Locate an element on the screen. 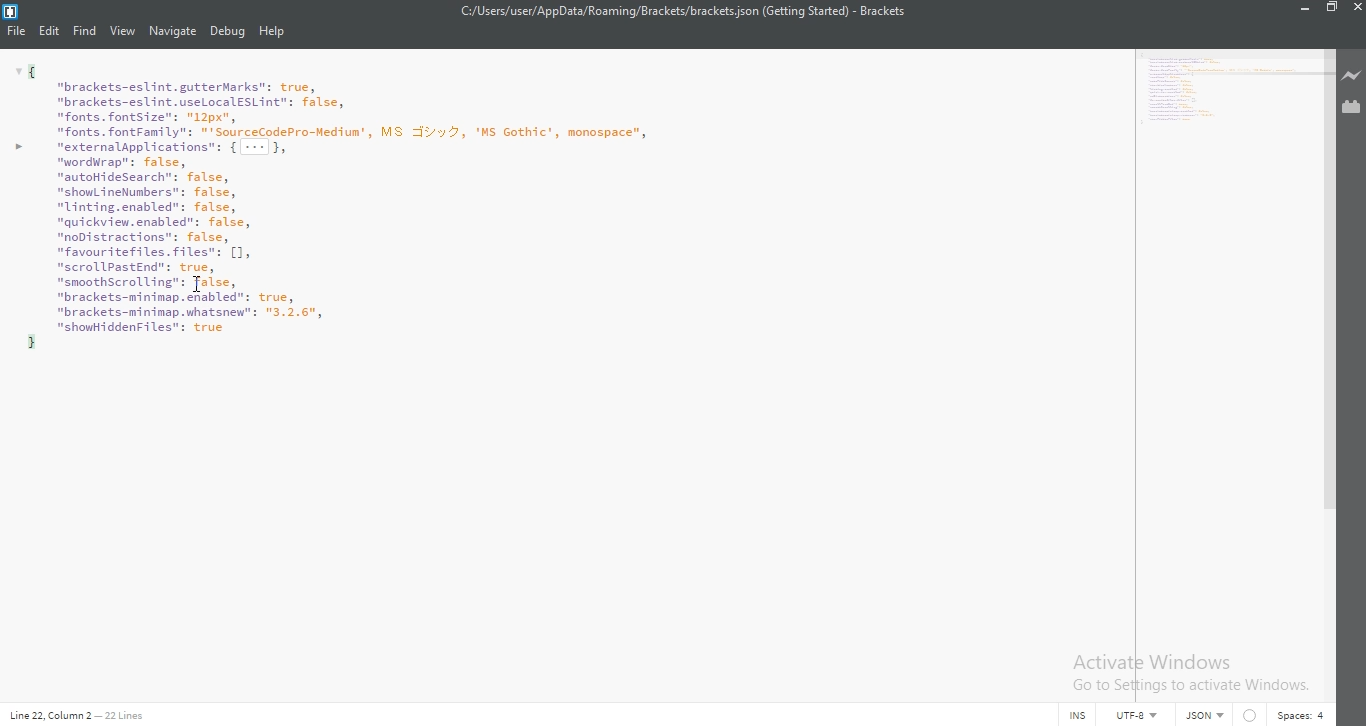  UTF-8 is located at coordinates (1140, 716).